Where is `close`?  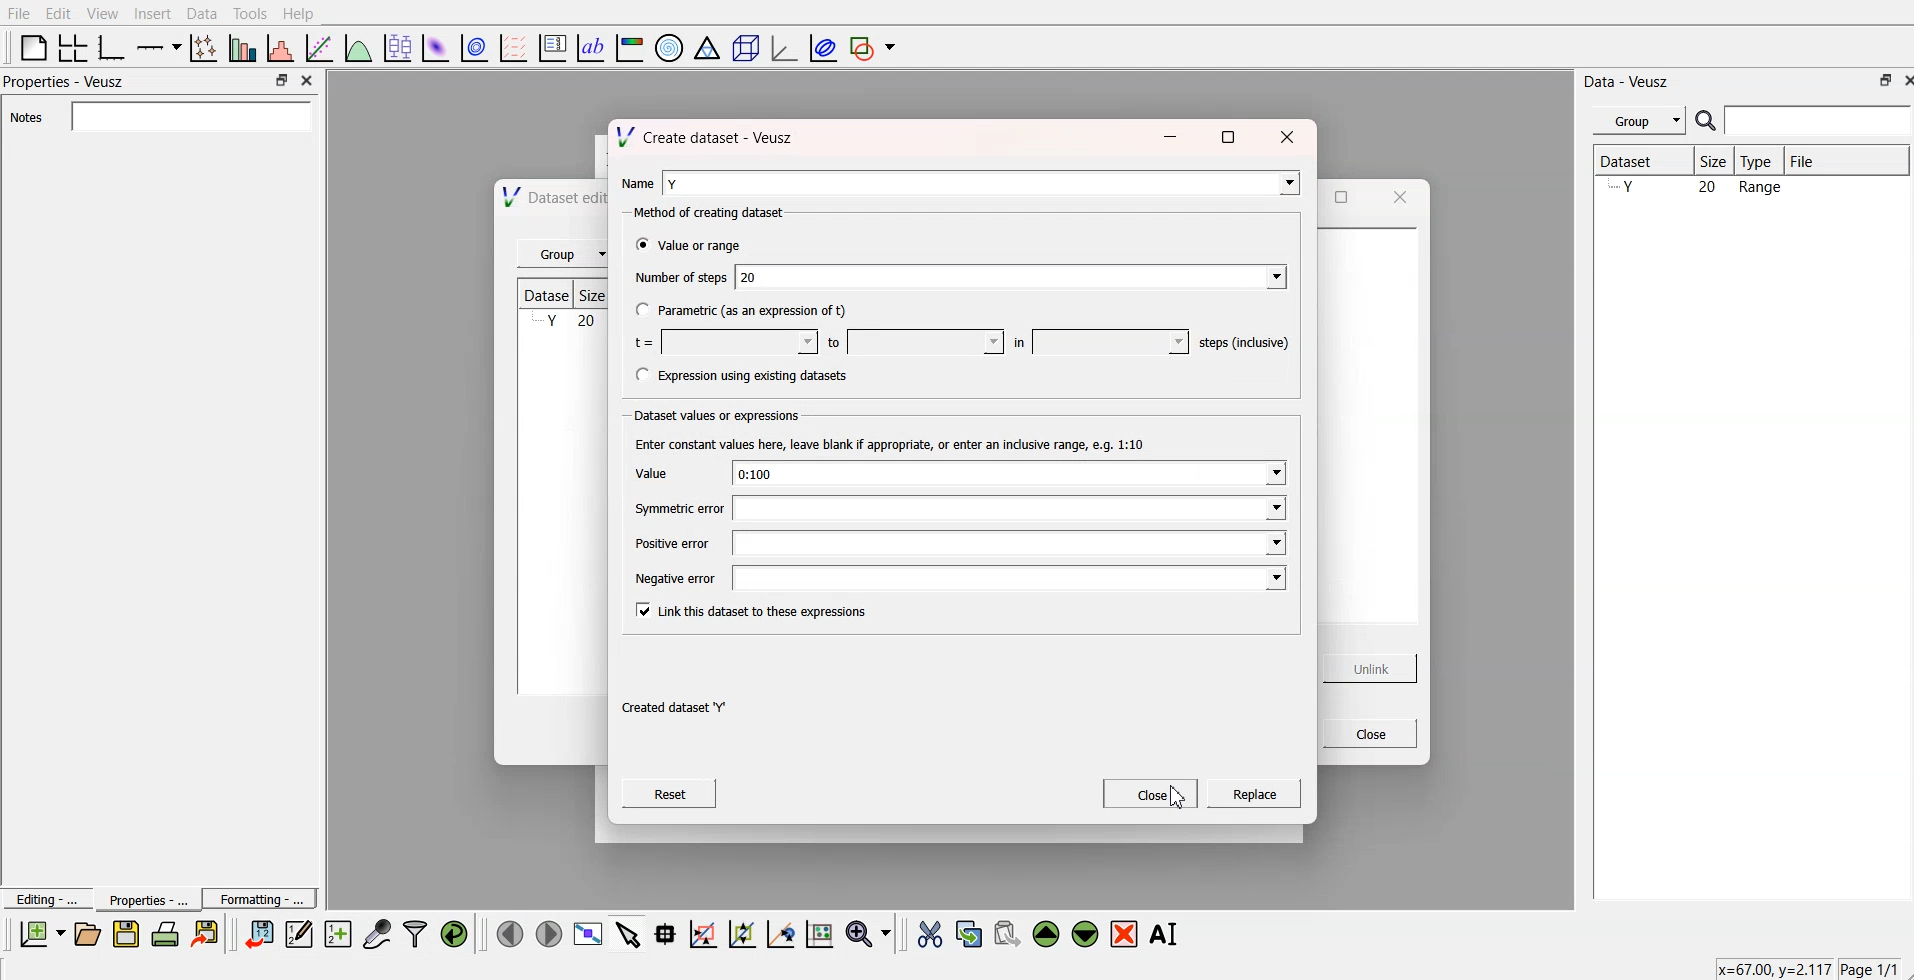 close is located at coordinates (1396, 197).